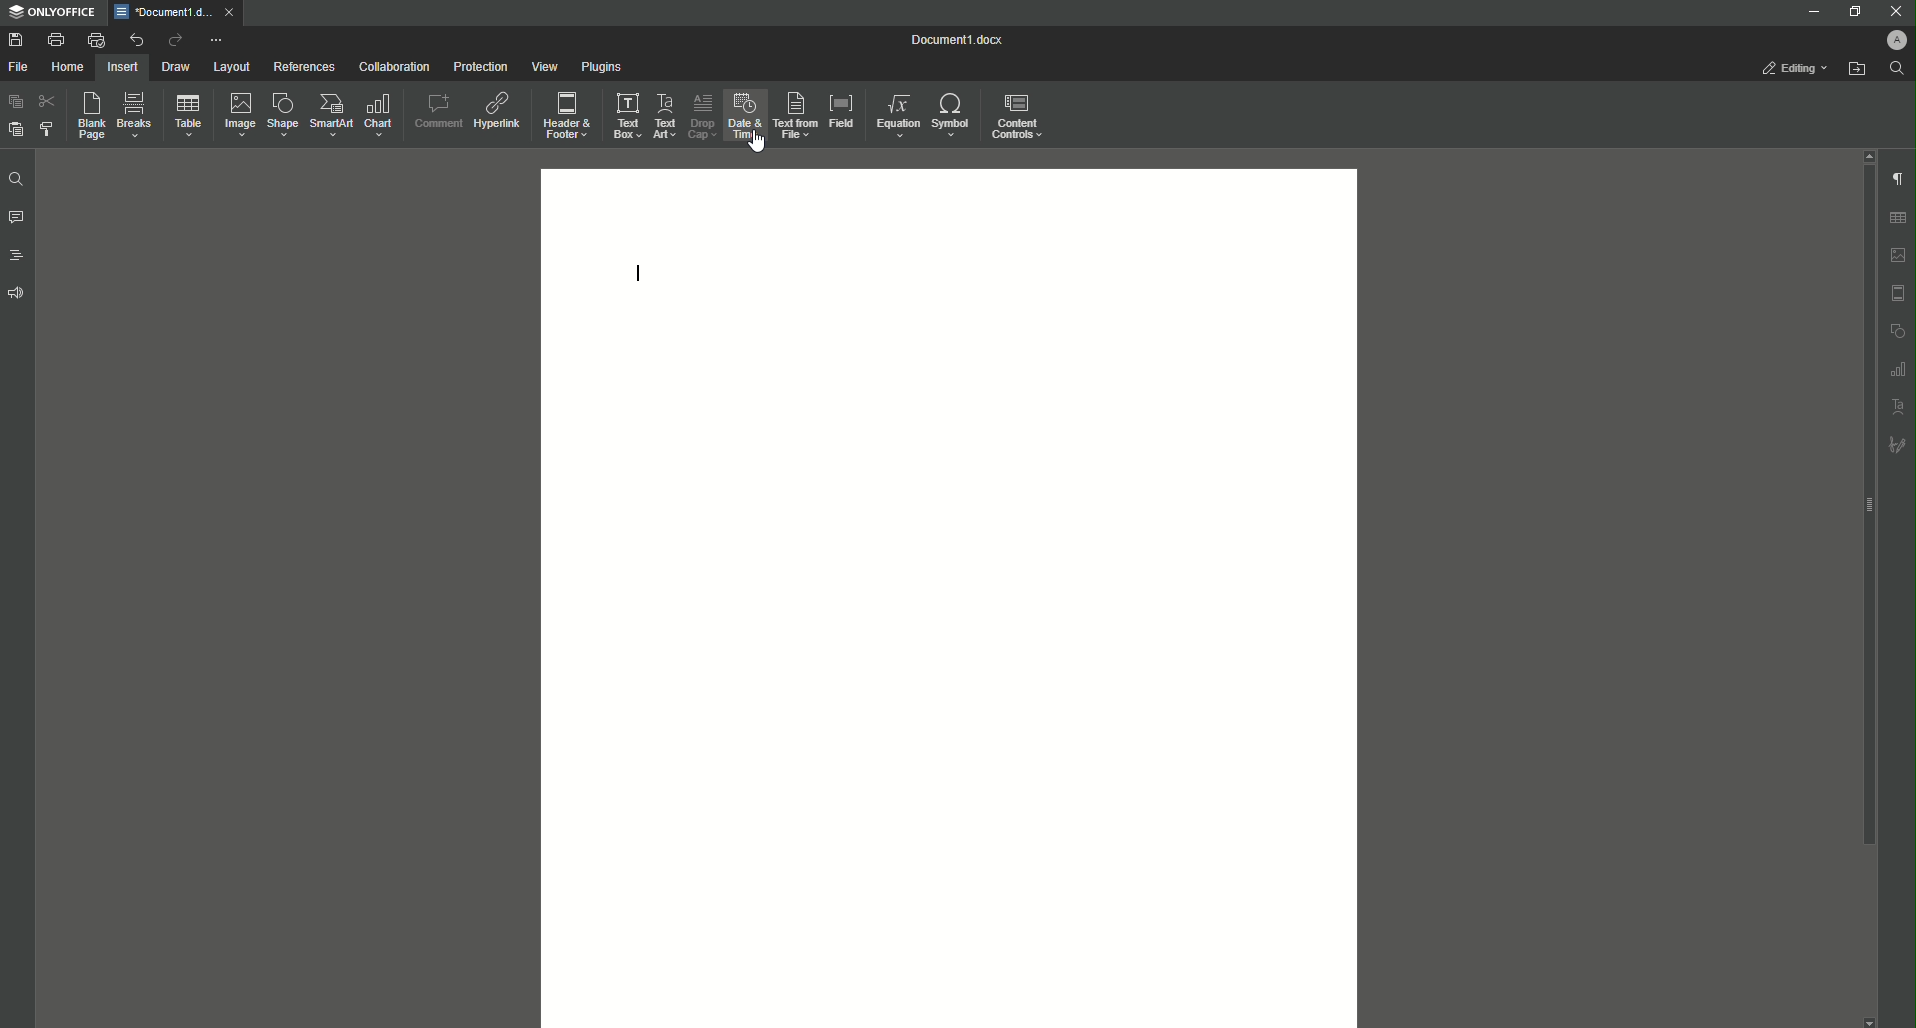 This screenshot has height=1028, width=1916. Describe the element at coordinates (899, 115) in the screenshot. I see `Equation` at that location.